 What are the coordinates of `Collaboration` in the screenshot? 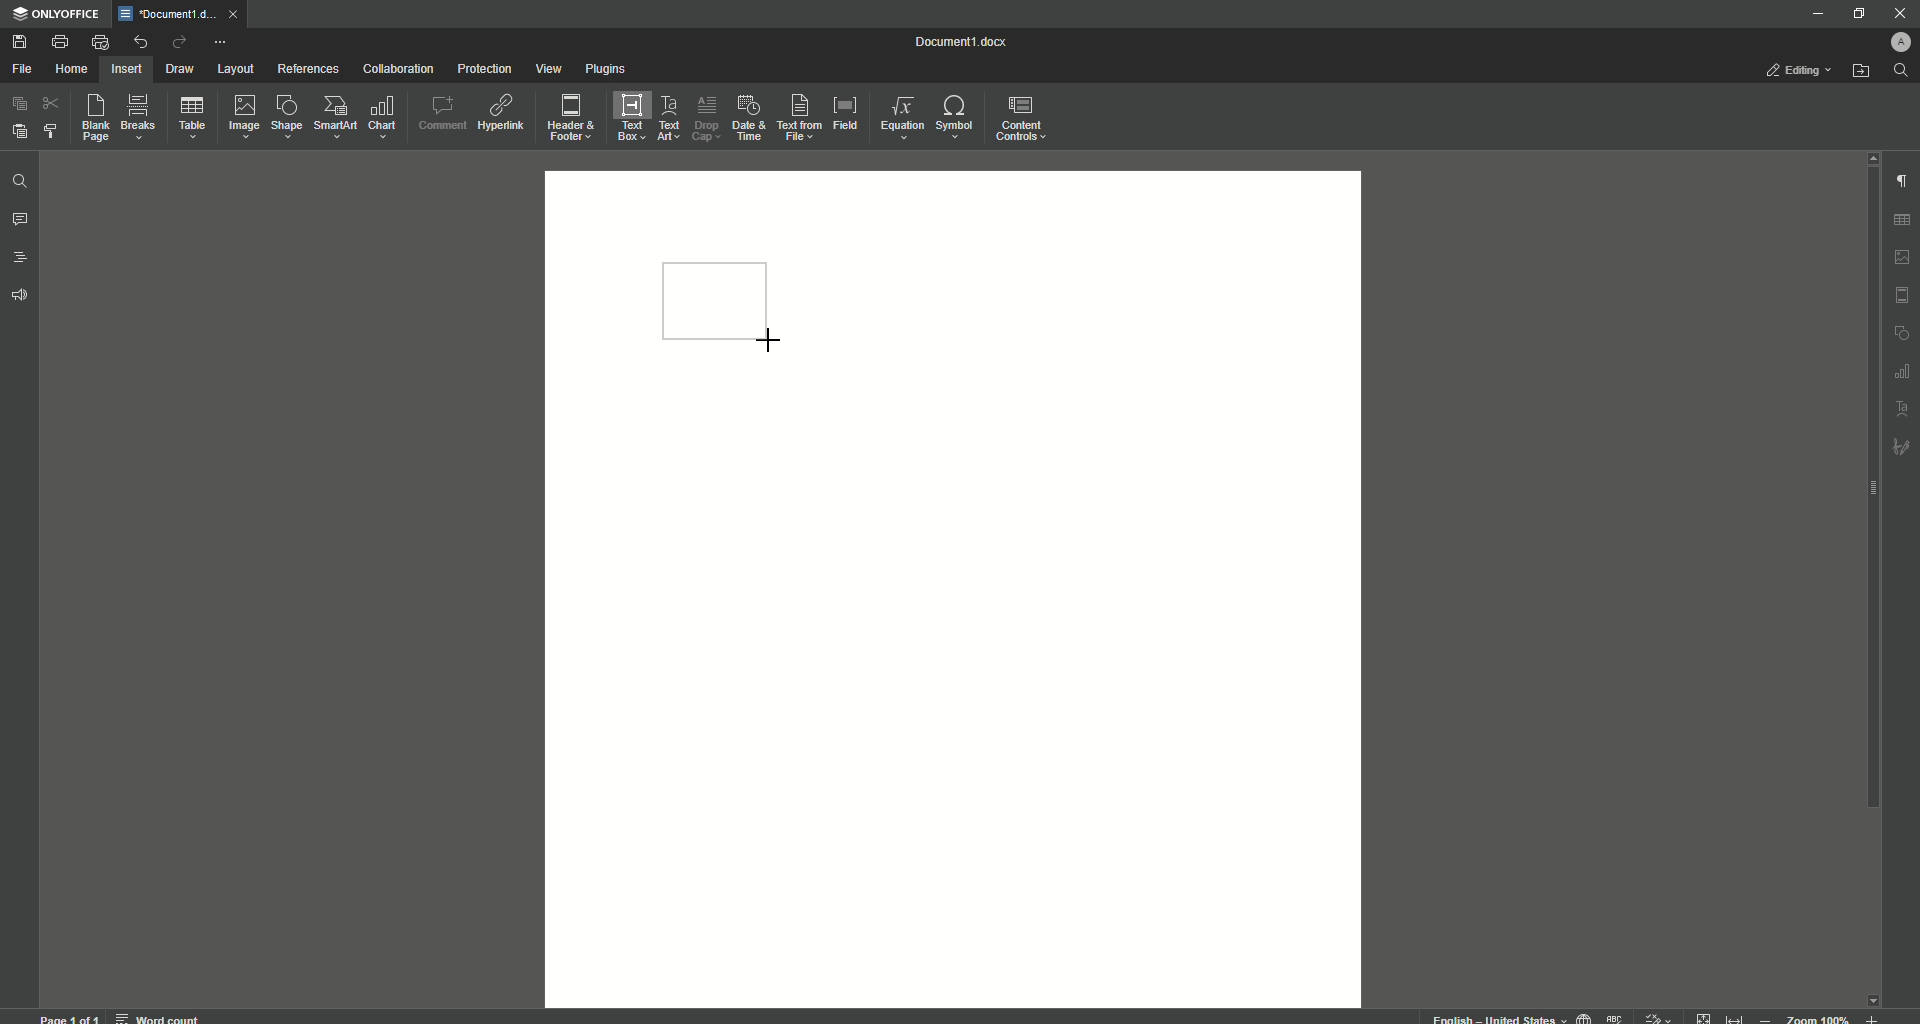 It's located at (398, 71).